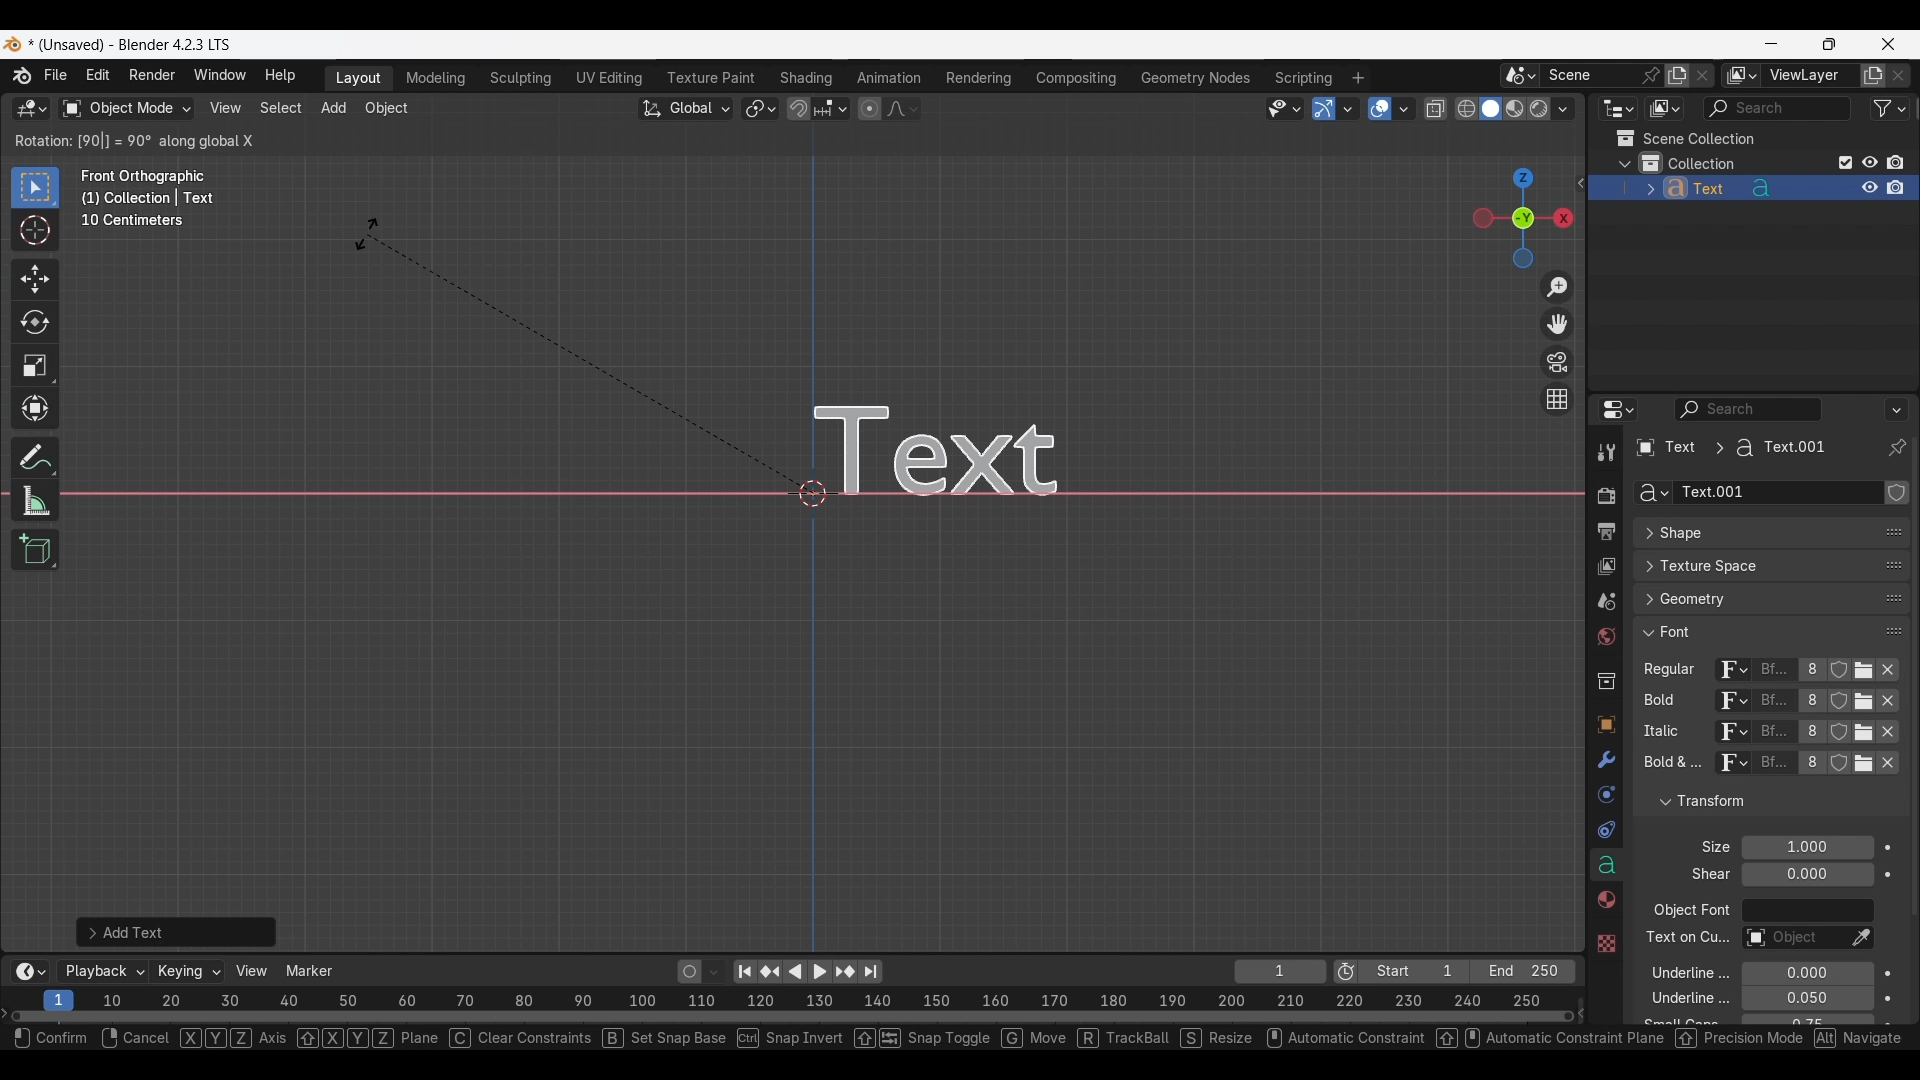 Image resolution: width=1920 pixels, height=1080 pixels. What do you see at coordinates (187, 970) in the screenshot?
I see `Keying` at bounding box center [187, 970].